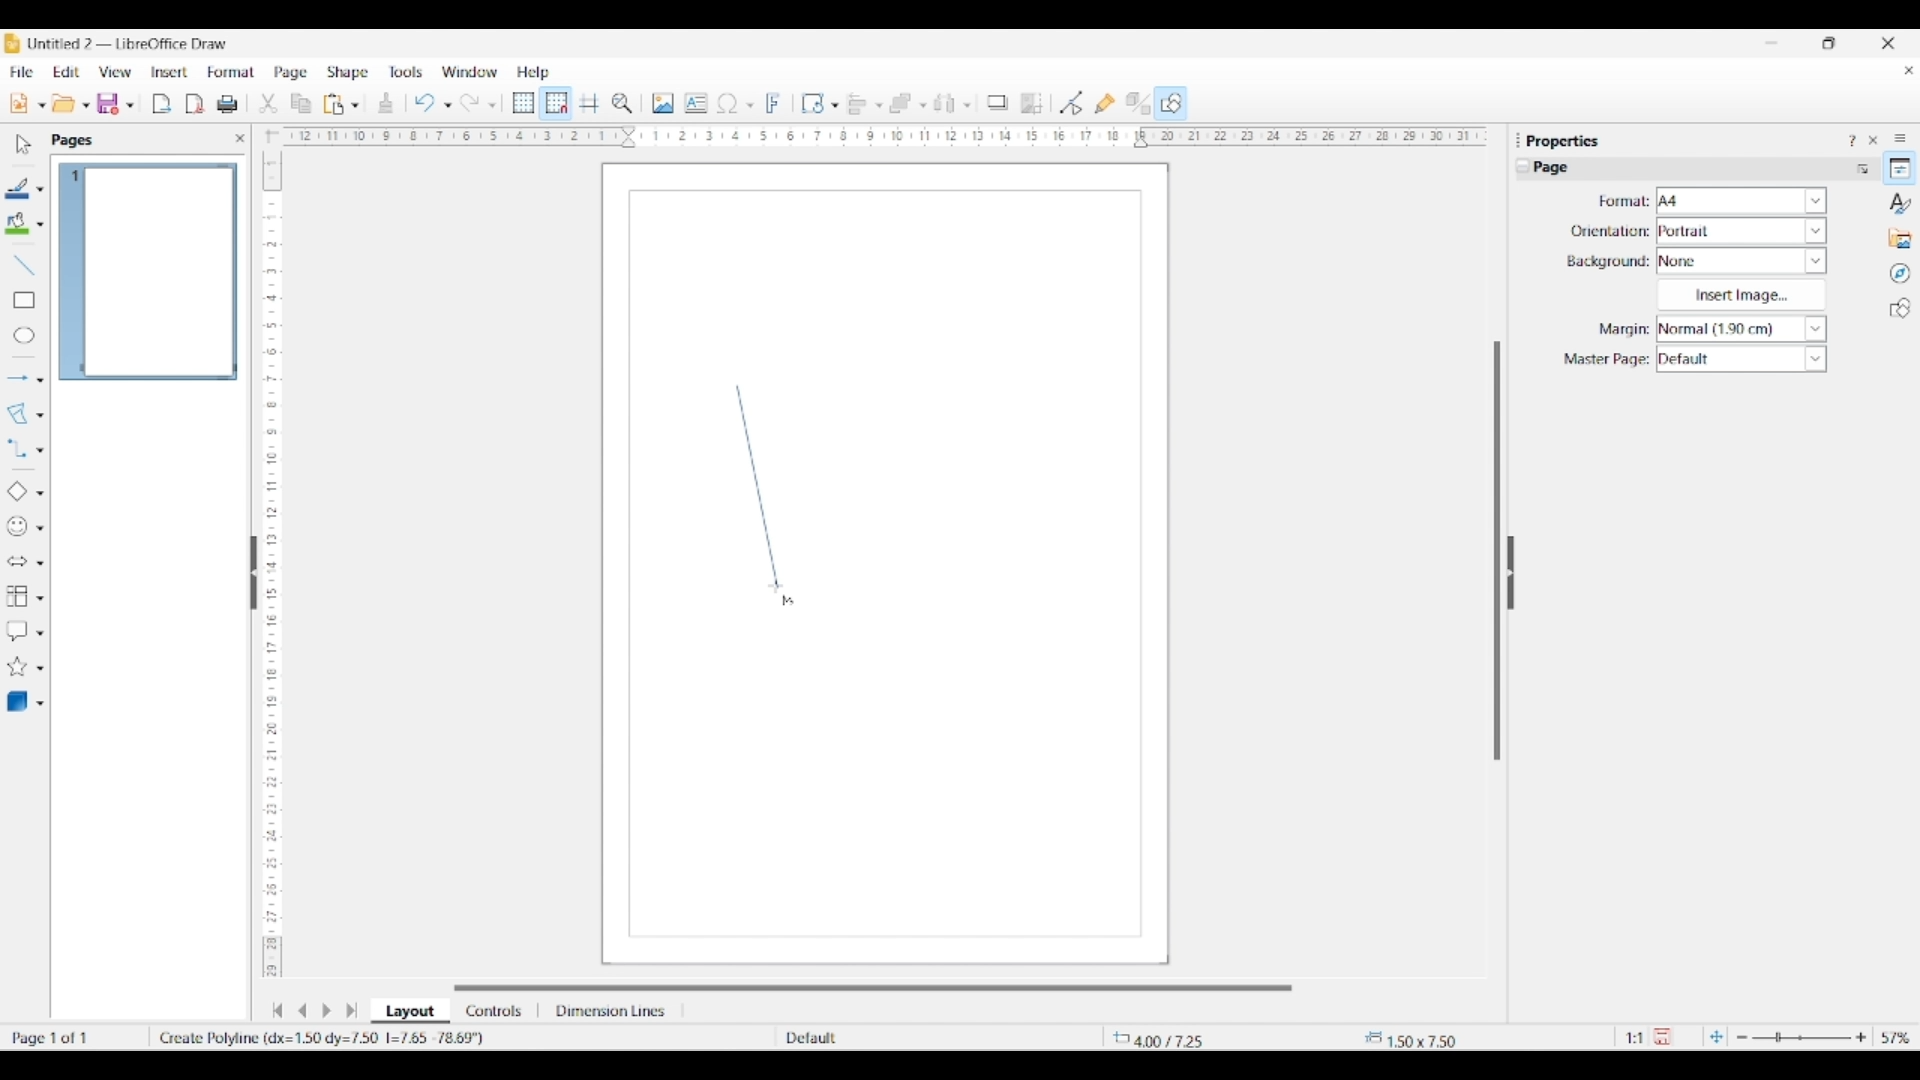 The width and height of the screenshot is (1920, 1080). What do you see at coordinates (334, 104) in the screenshot?
I see `Selected paste options` at bounding box center [334, 104].